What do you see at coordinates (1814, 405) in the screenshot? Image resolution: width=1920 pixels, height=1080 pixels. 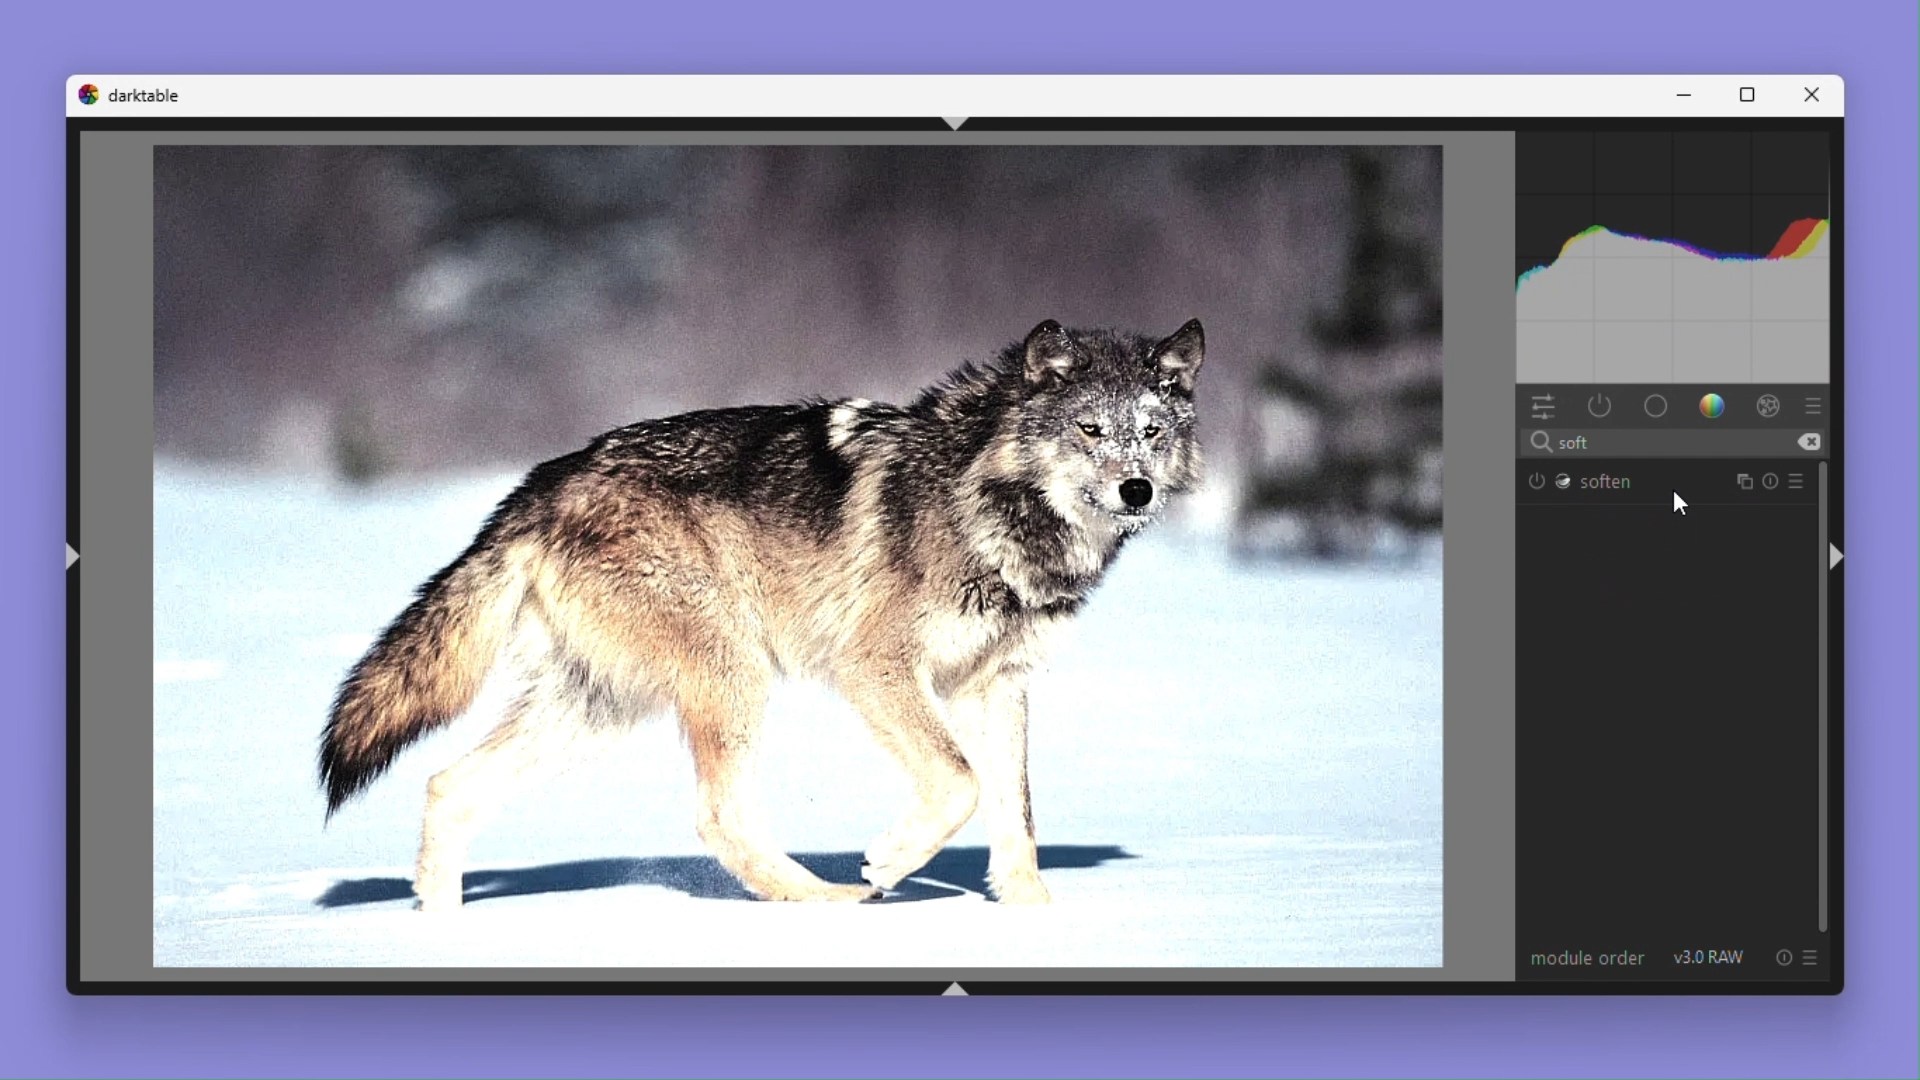 I see `preset` at bounding box center [1814, 405].